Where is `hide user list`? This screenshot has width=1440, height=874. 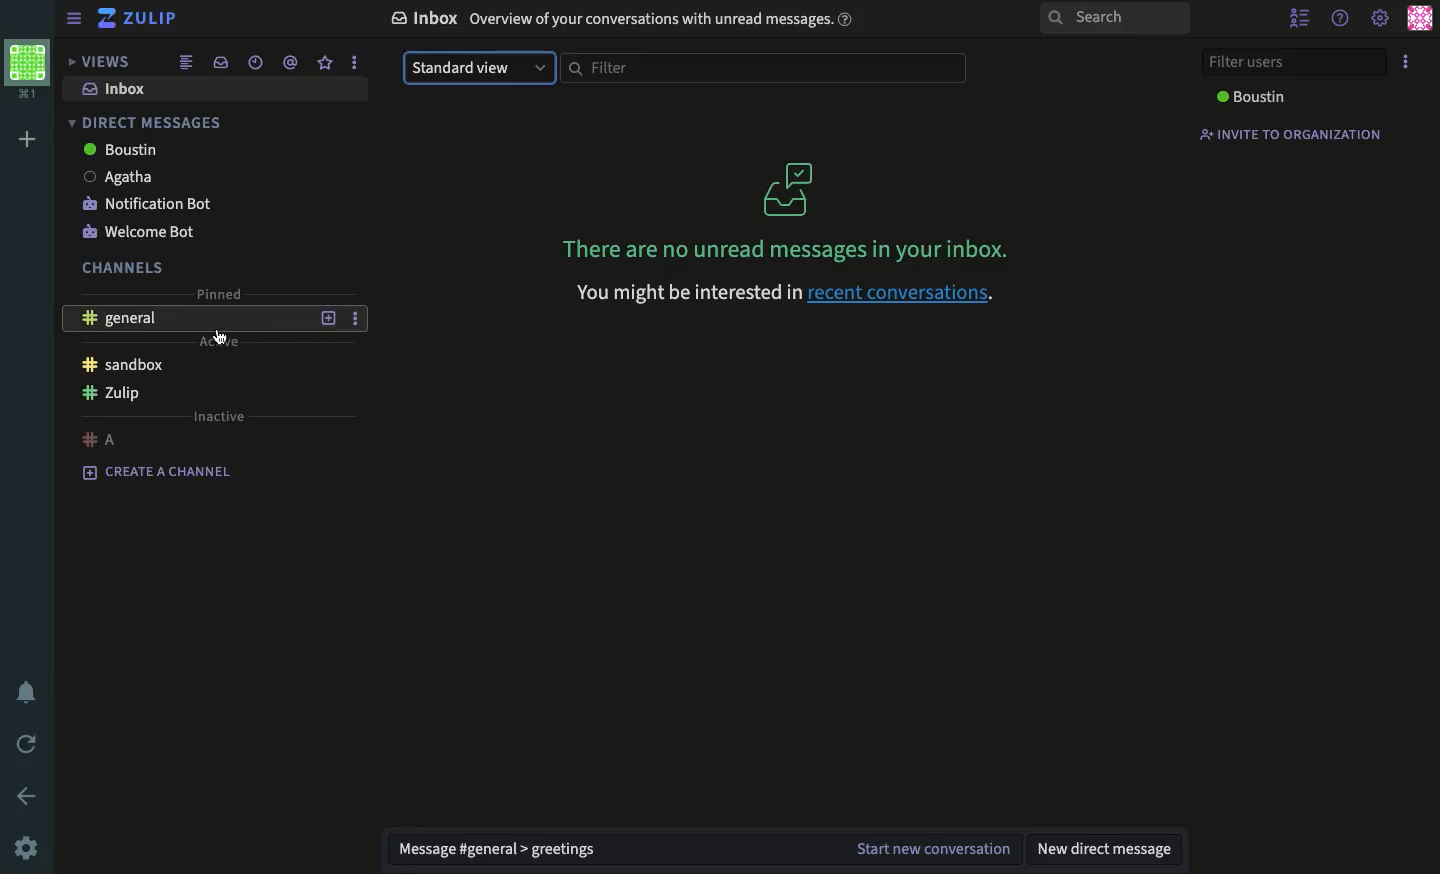 hide user list is located at coordinates (1300, 15).